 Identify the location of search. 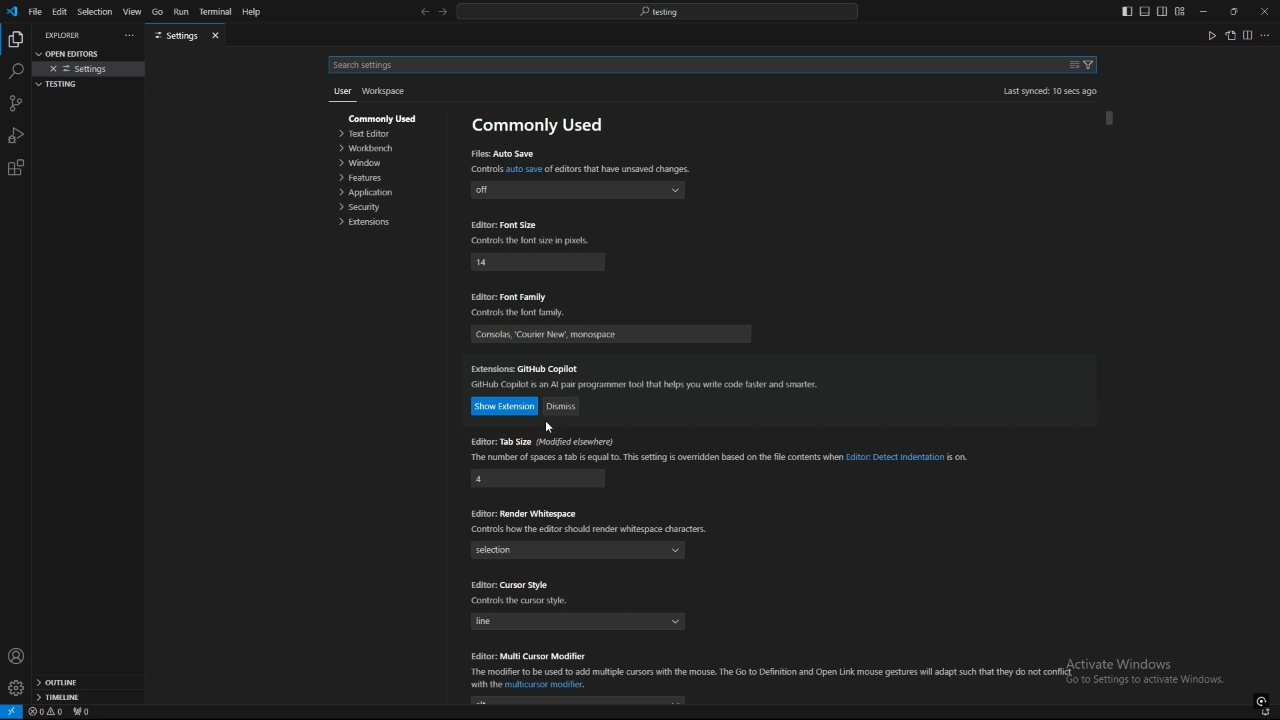
(691, 66).